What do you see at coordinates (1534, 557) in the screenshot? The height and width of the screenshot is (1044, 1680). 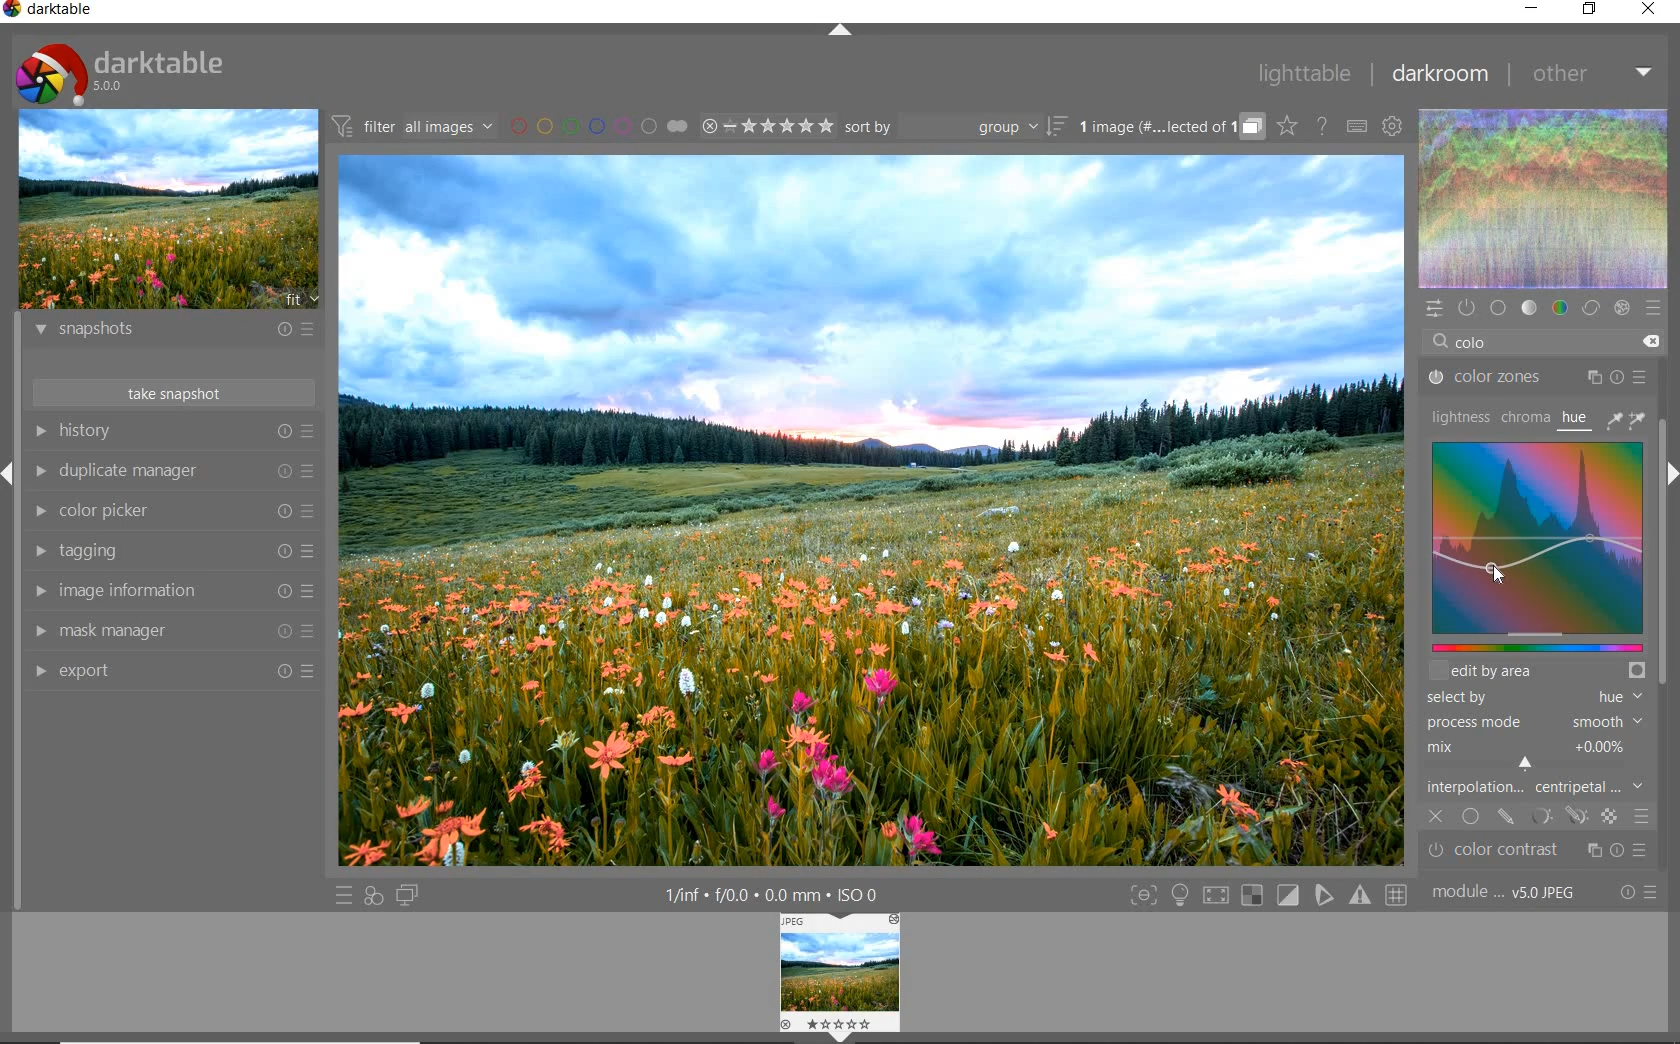 I see `Colorize` at bounding box center [1534, 557].